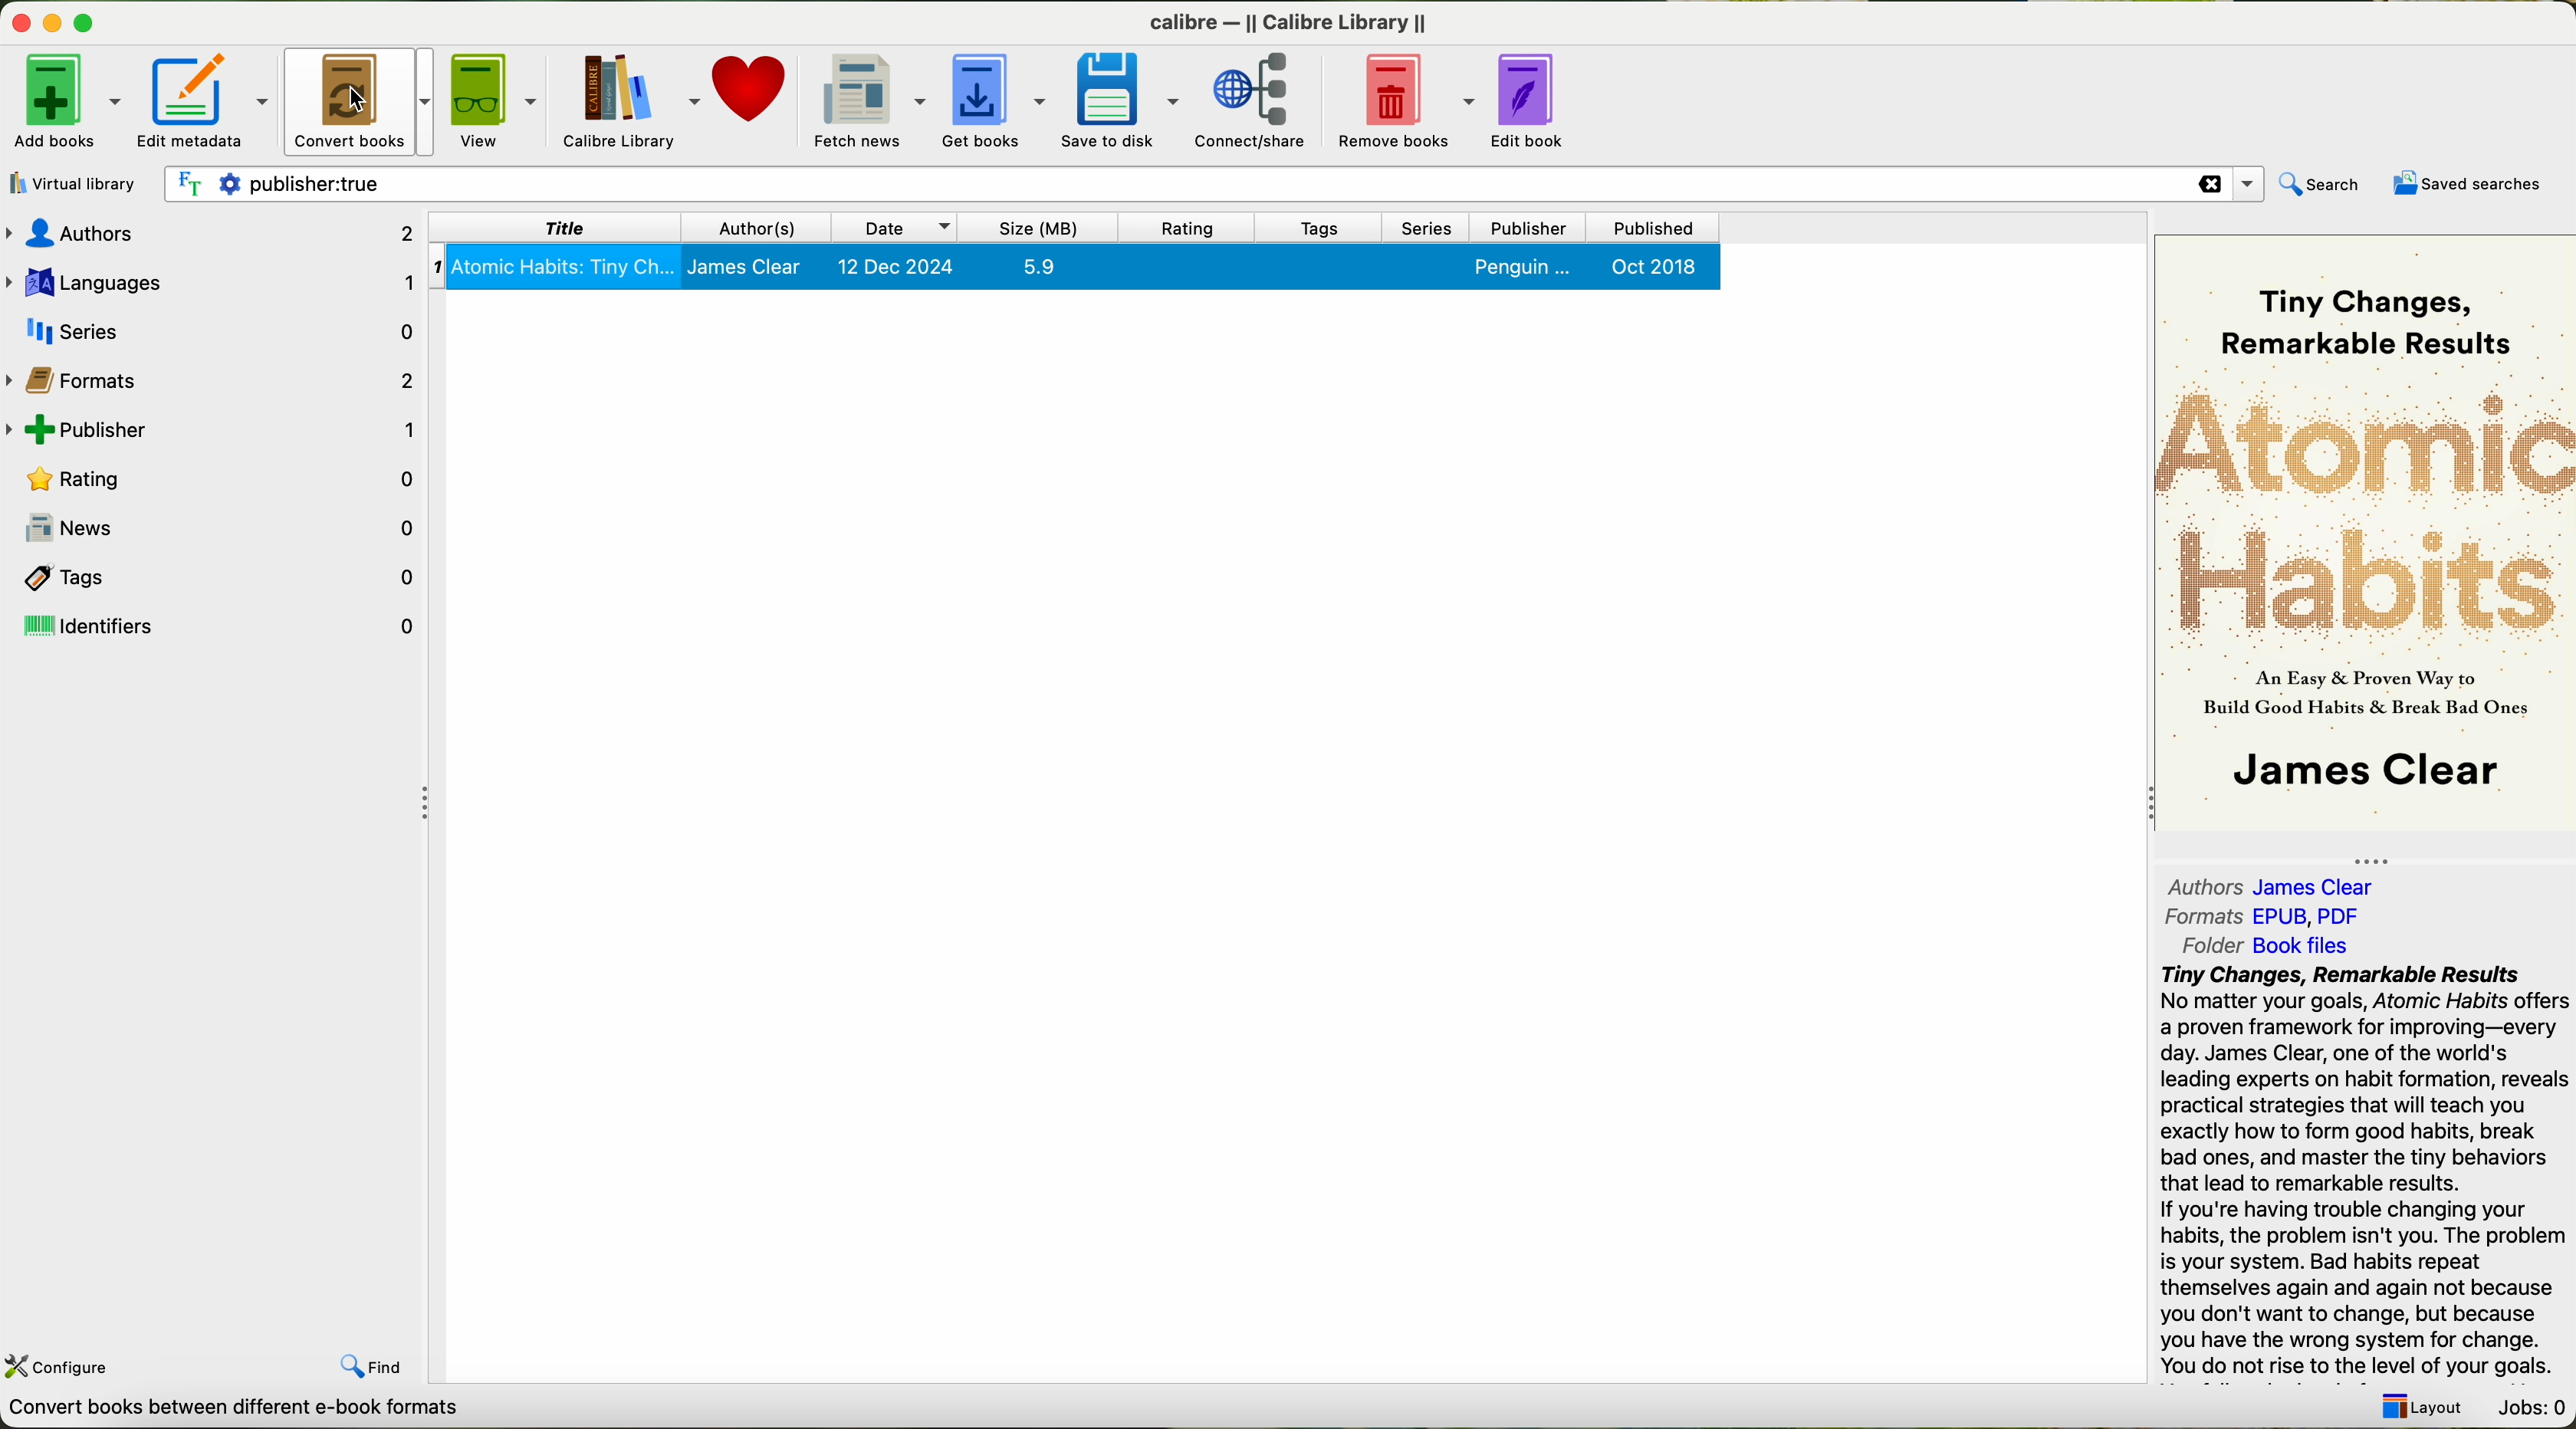 The width and height of the screenshot is (2576, 1429). What do you see at coordinates (377, 1367) in the screenshot?
I see `find` at bounding box center [377, 1367].